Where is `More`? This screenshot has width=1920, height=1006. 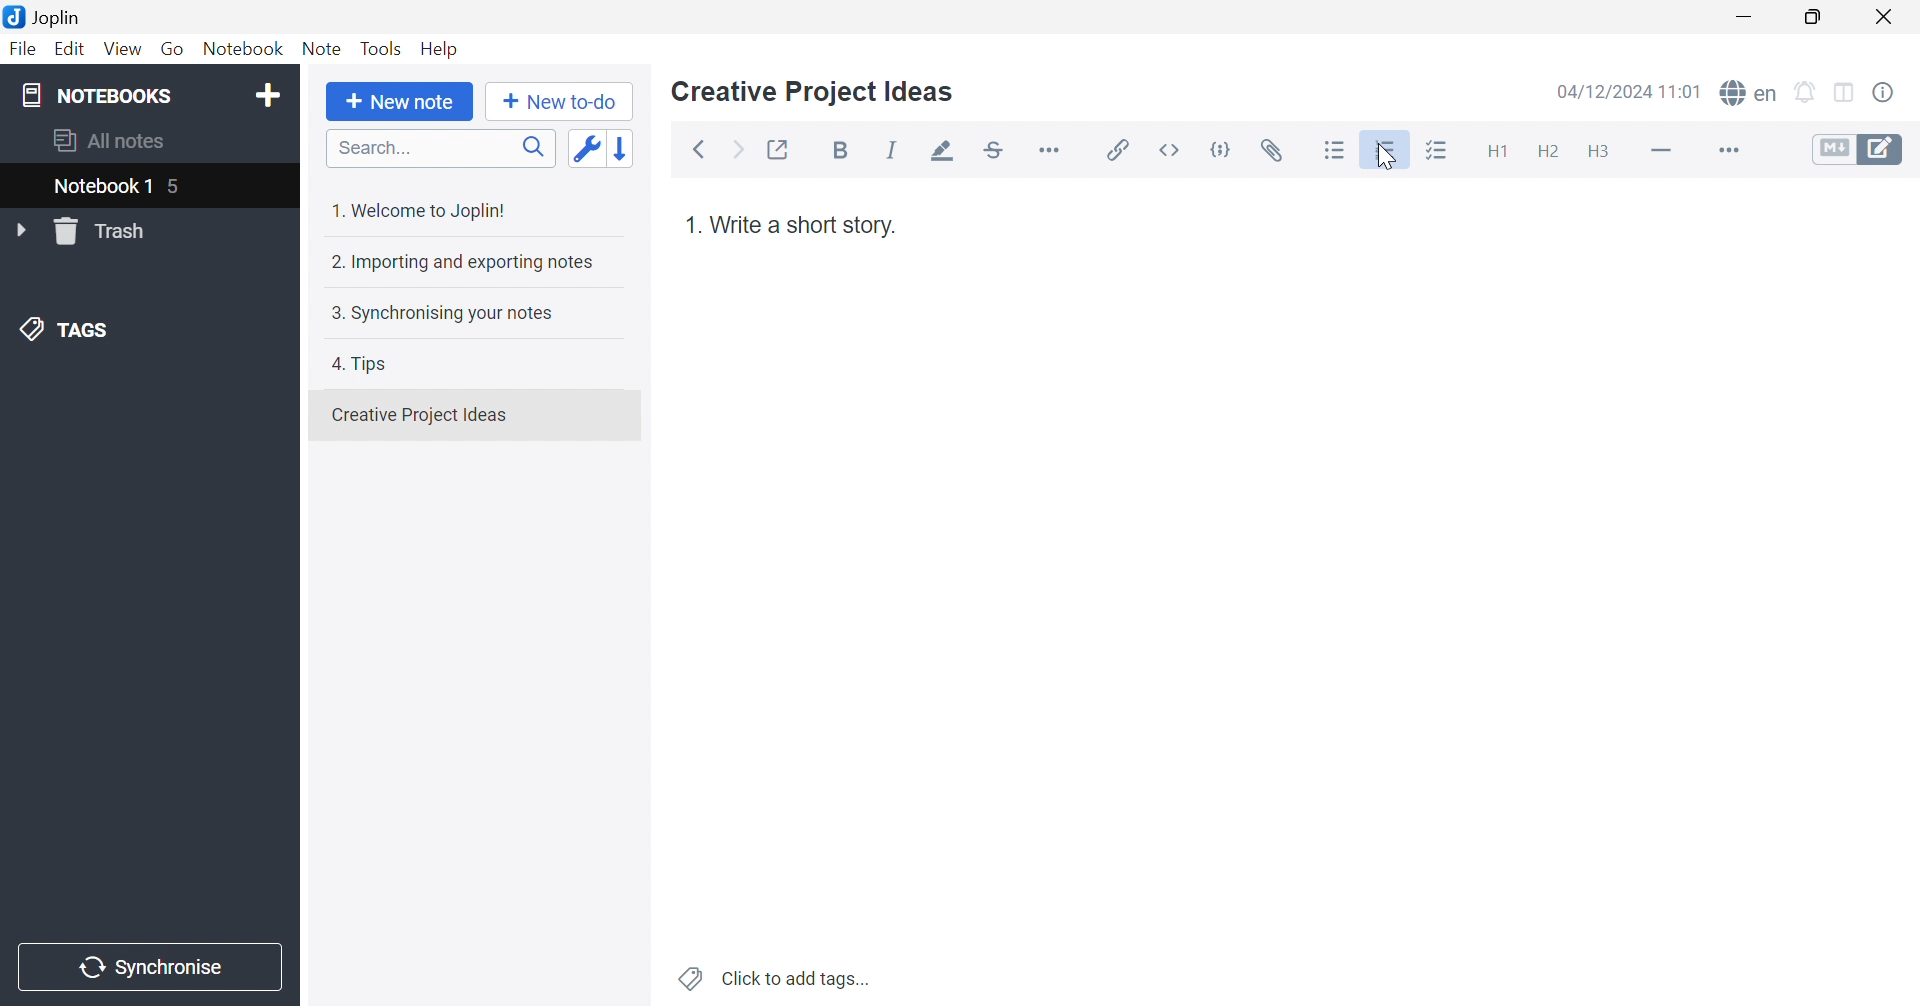 More is located at coordinates (1731, 152).